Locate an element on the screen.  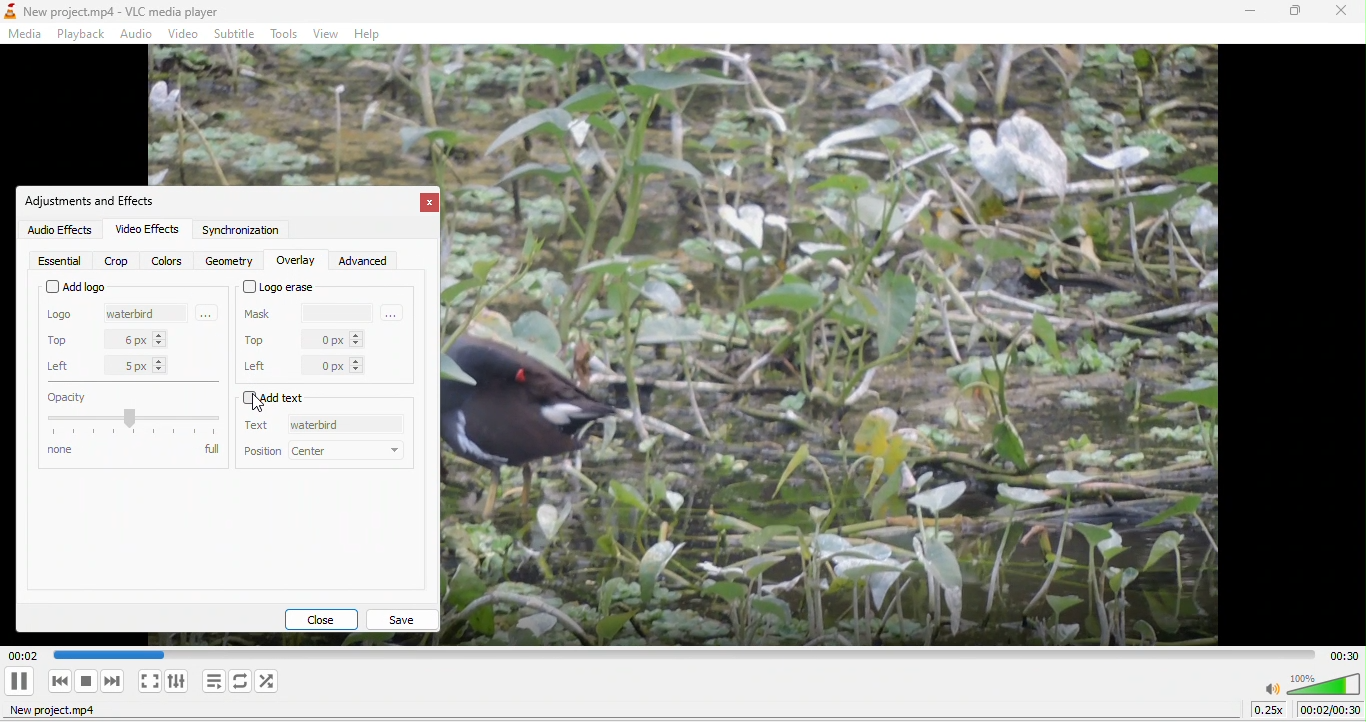
More options is located at coordinates (395, 312).